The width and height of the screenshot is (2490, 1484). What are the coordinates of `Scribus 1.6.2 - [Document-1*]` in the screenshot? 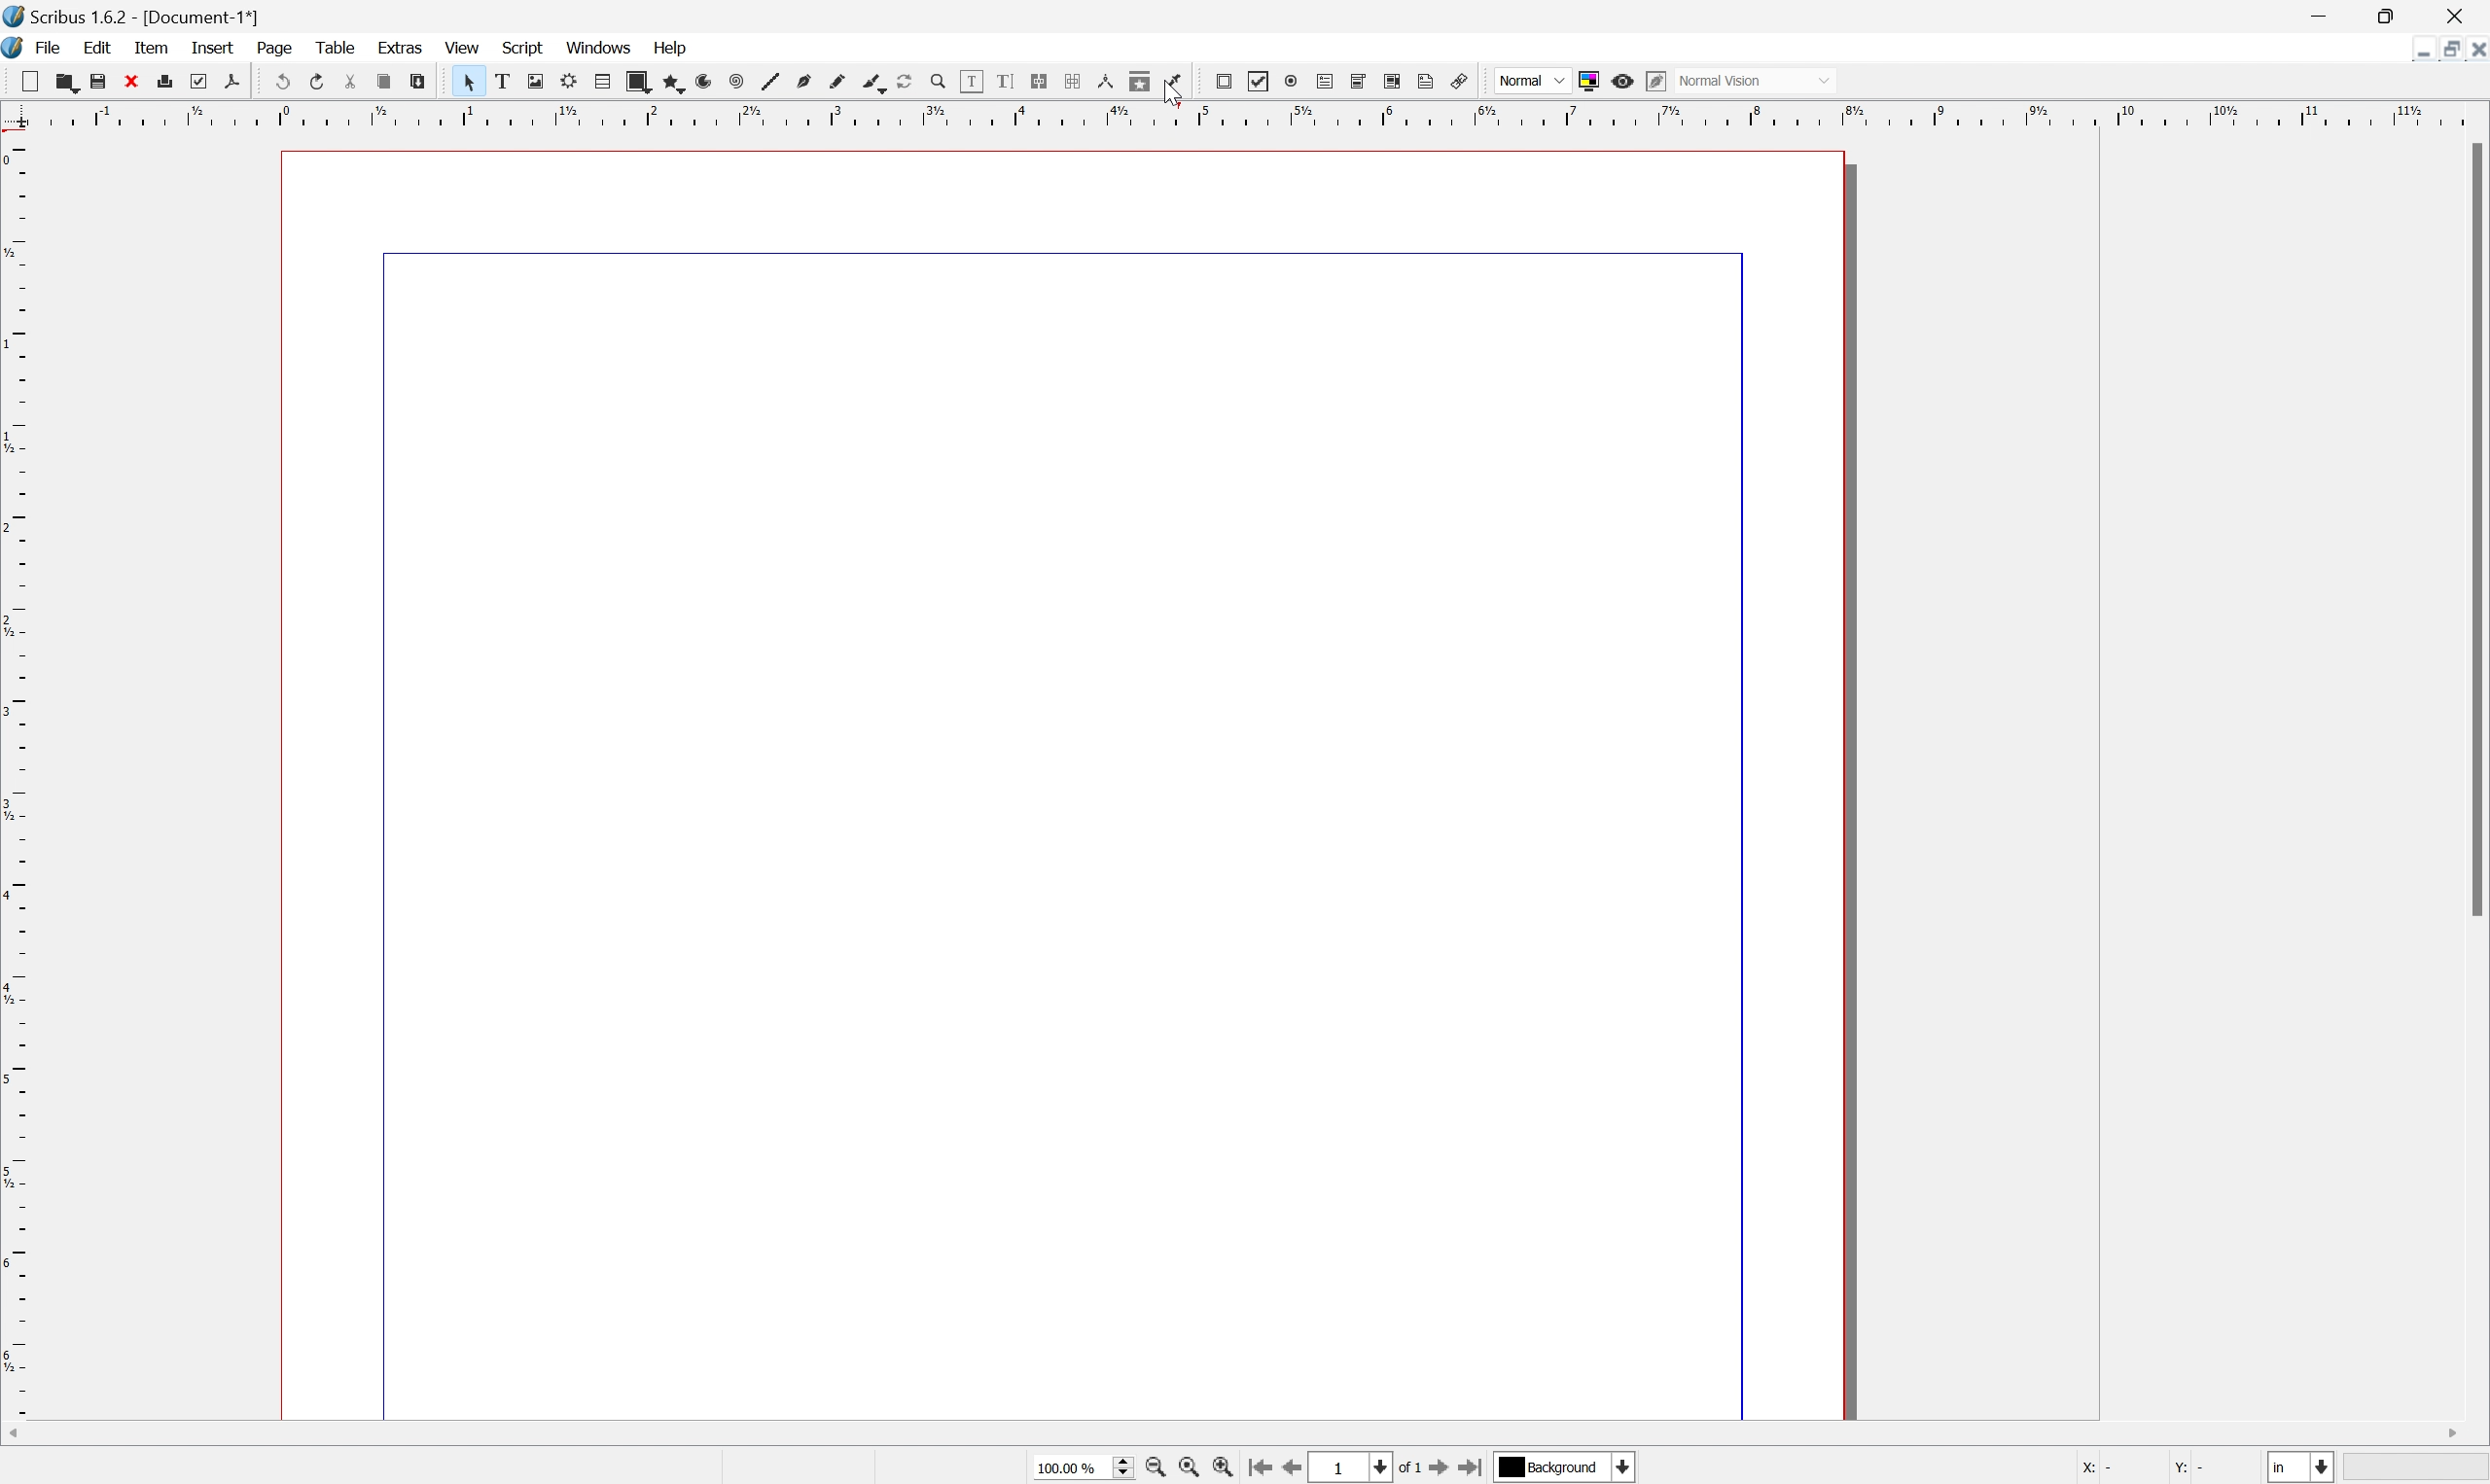 It's located at (143, 16).